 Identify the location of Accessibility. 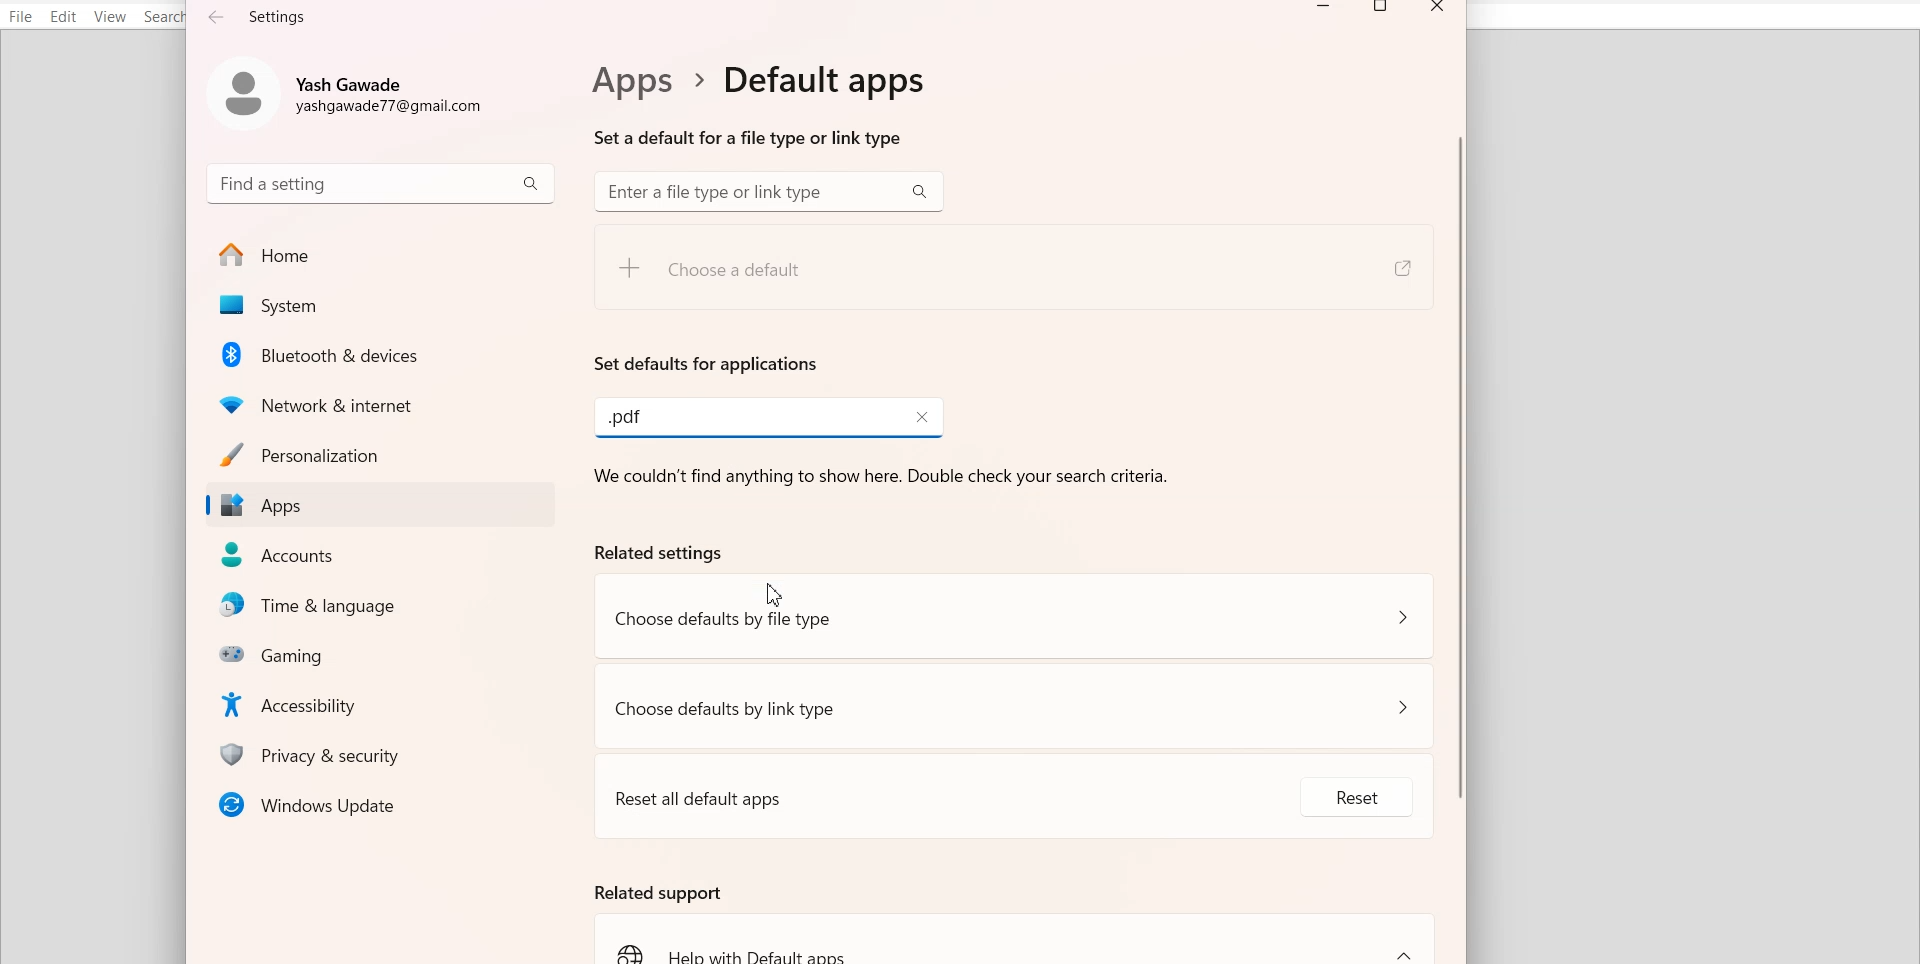
(385, 703).